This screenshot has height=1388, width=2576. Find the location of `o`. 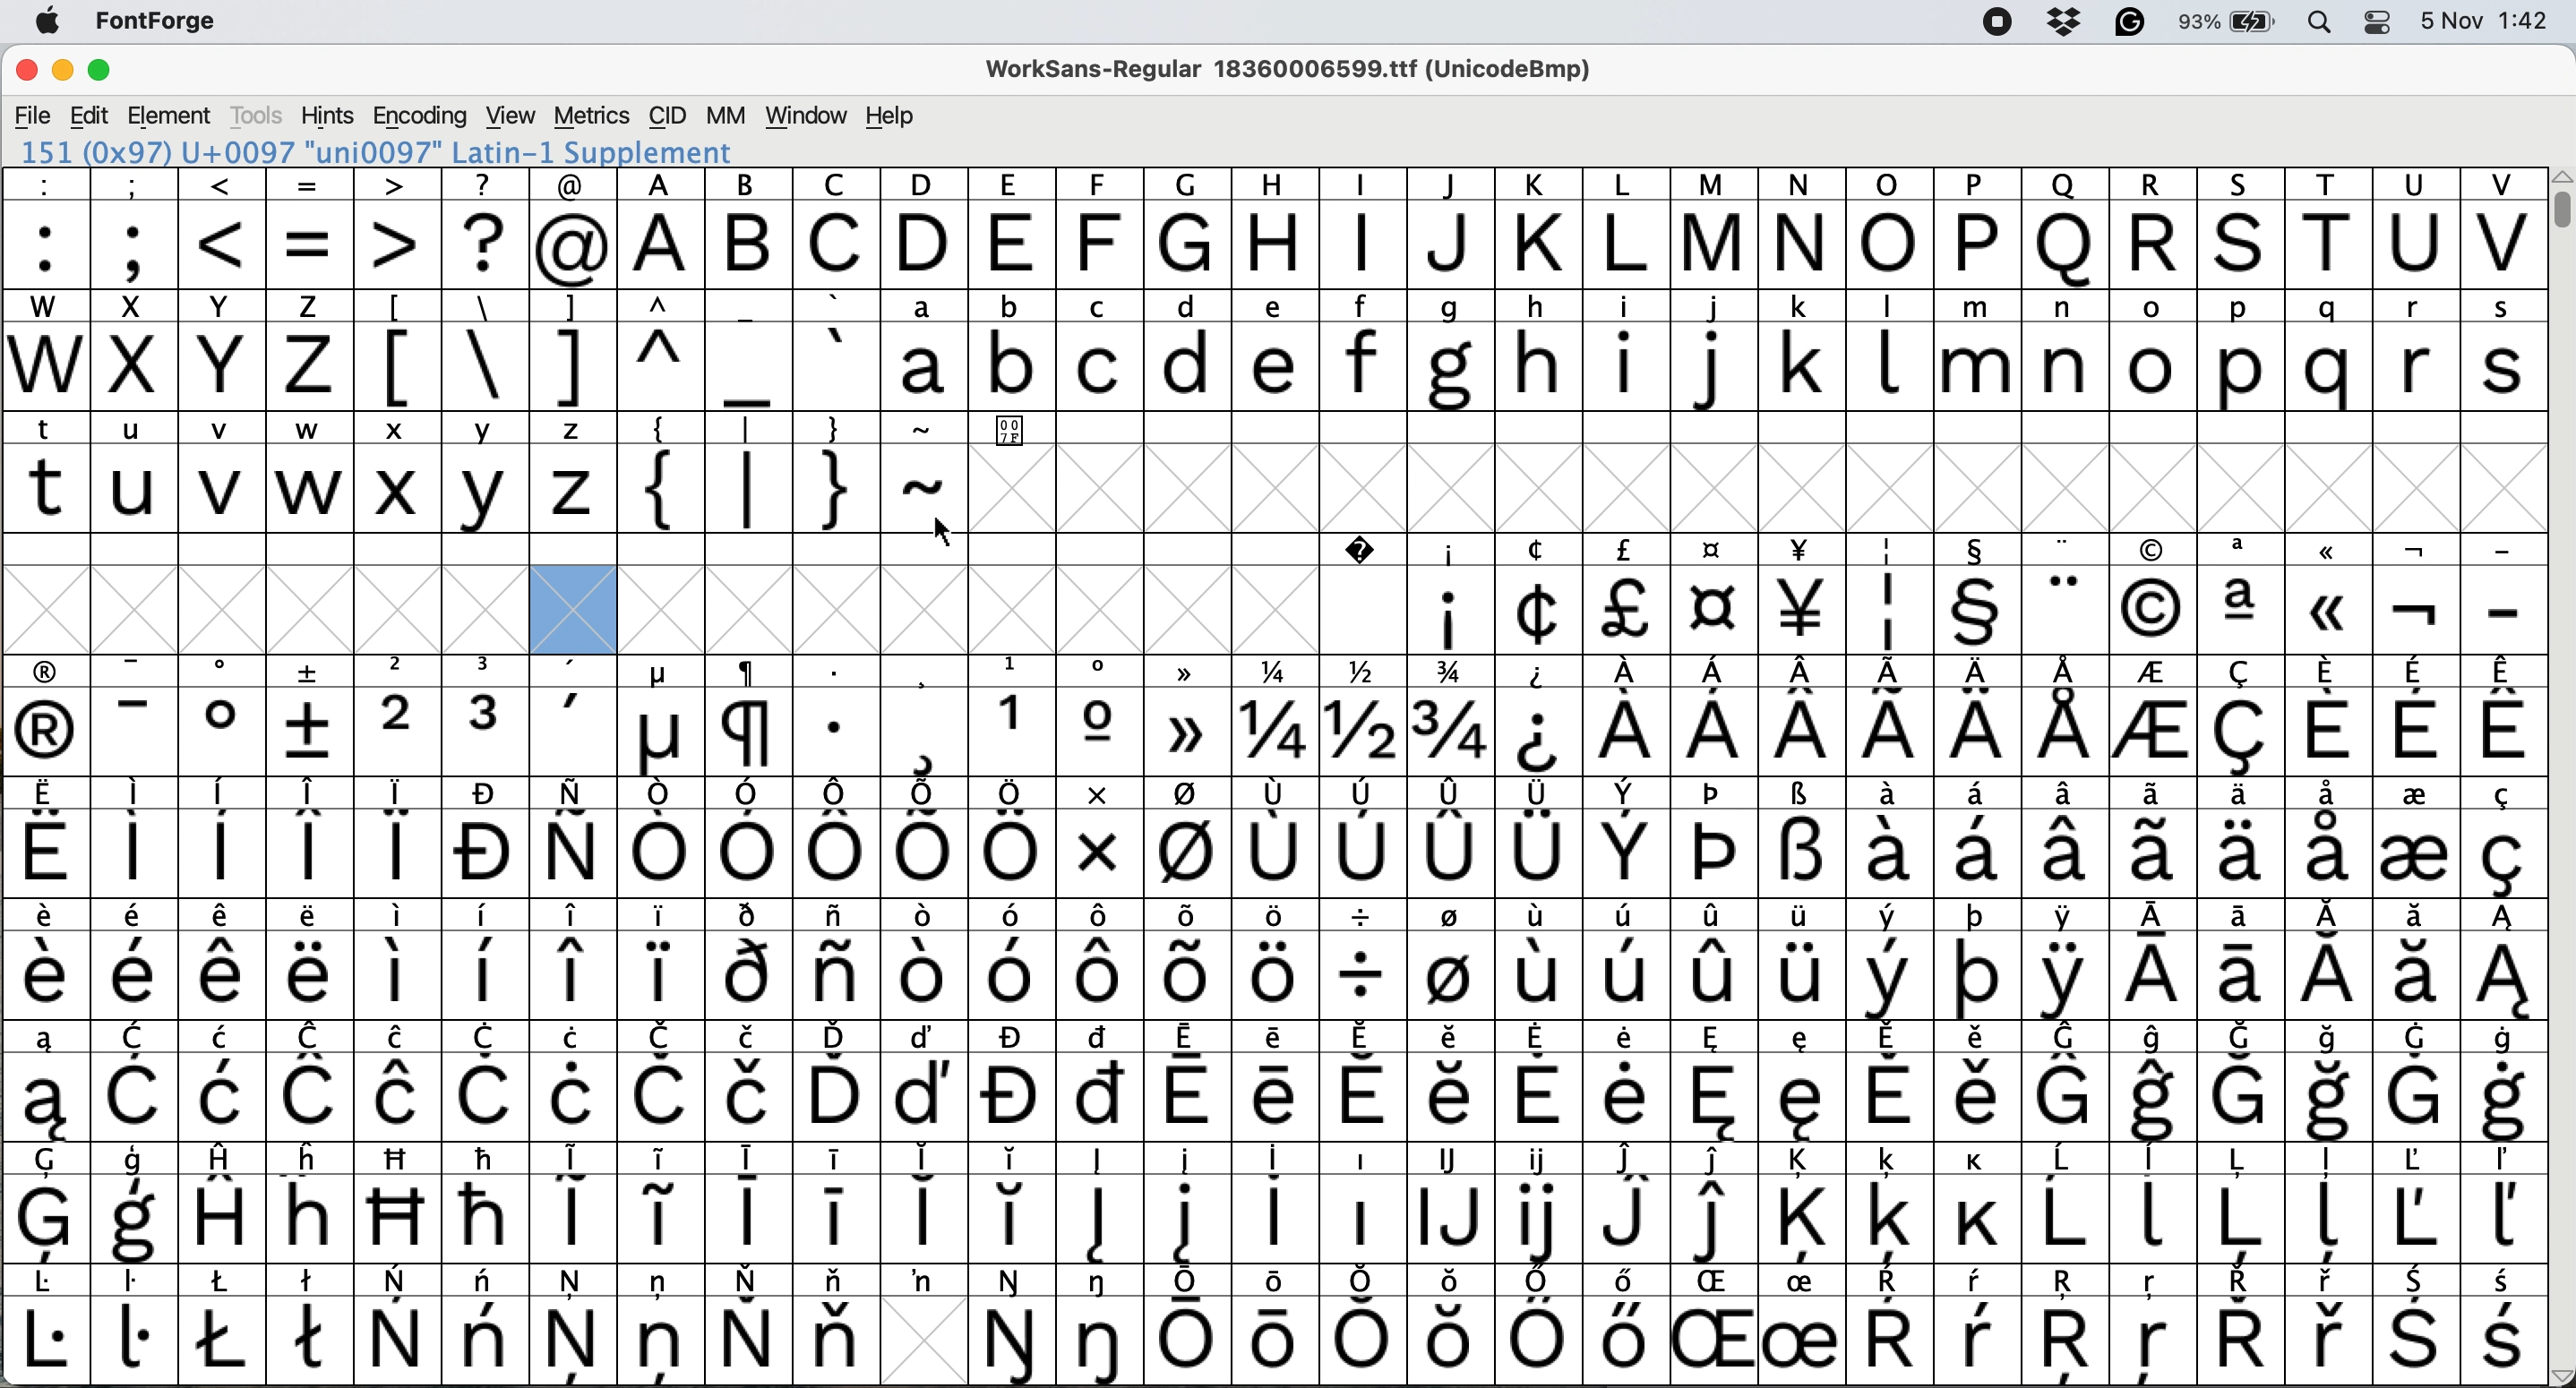

o is located at coordinates (2155, 354).